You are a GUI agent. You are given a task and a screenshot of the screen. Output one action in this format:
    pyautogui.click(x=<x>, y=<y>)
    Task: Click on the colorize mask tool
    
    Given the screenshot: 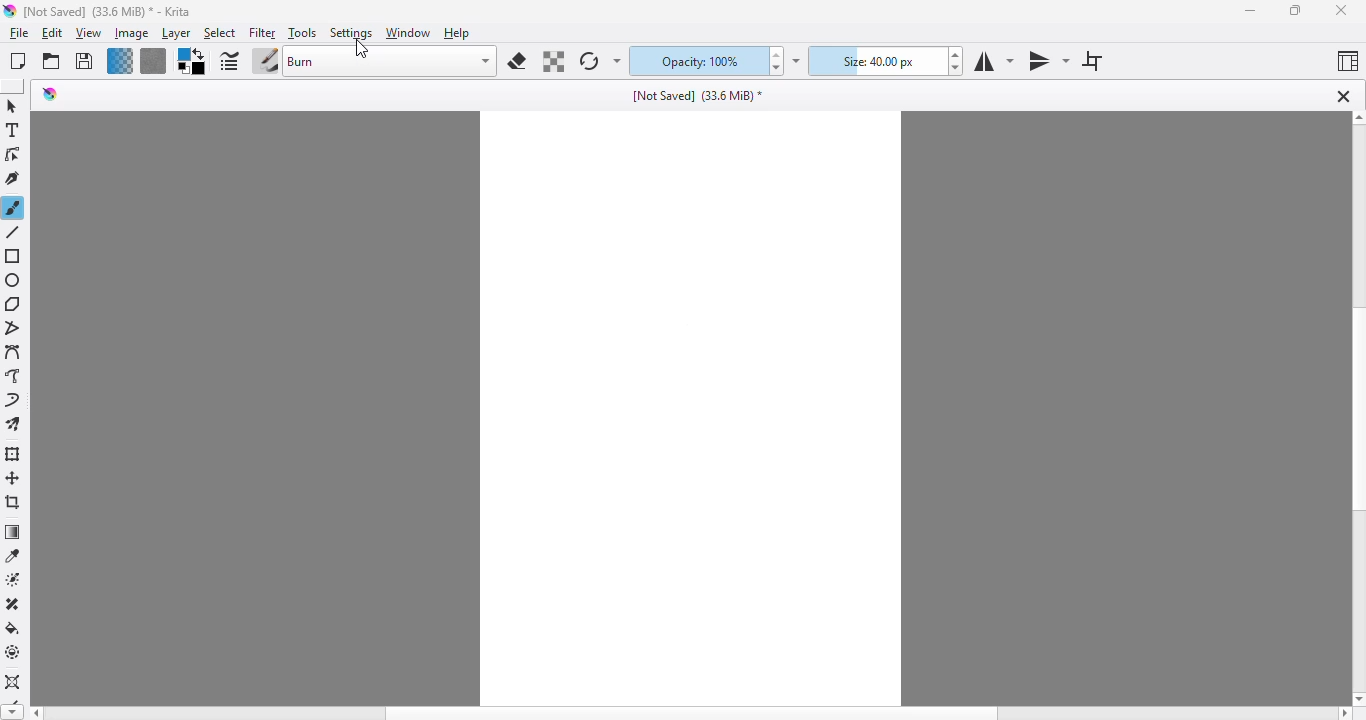 What is the action you would take?
    pyautogui.click(x=15, y=579)
    